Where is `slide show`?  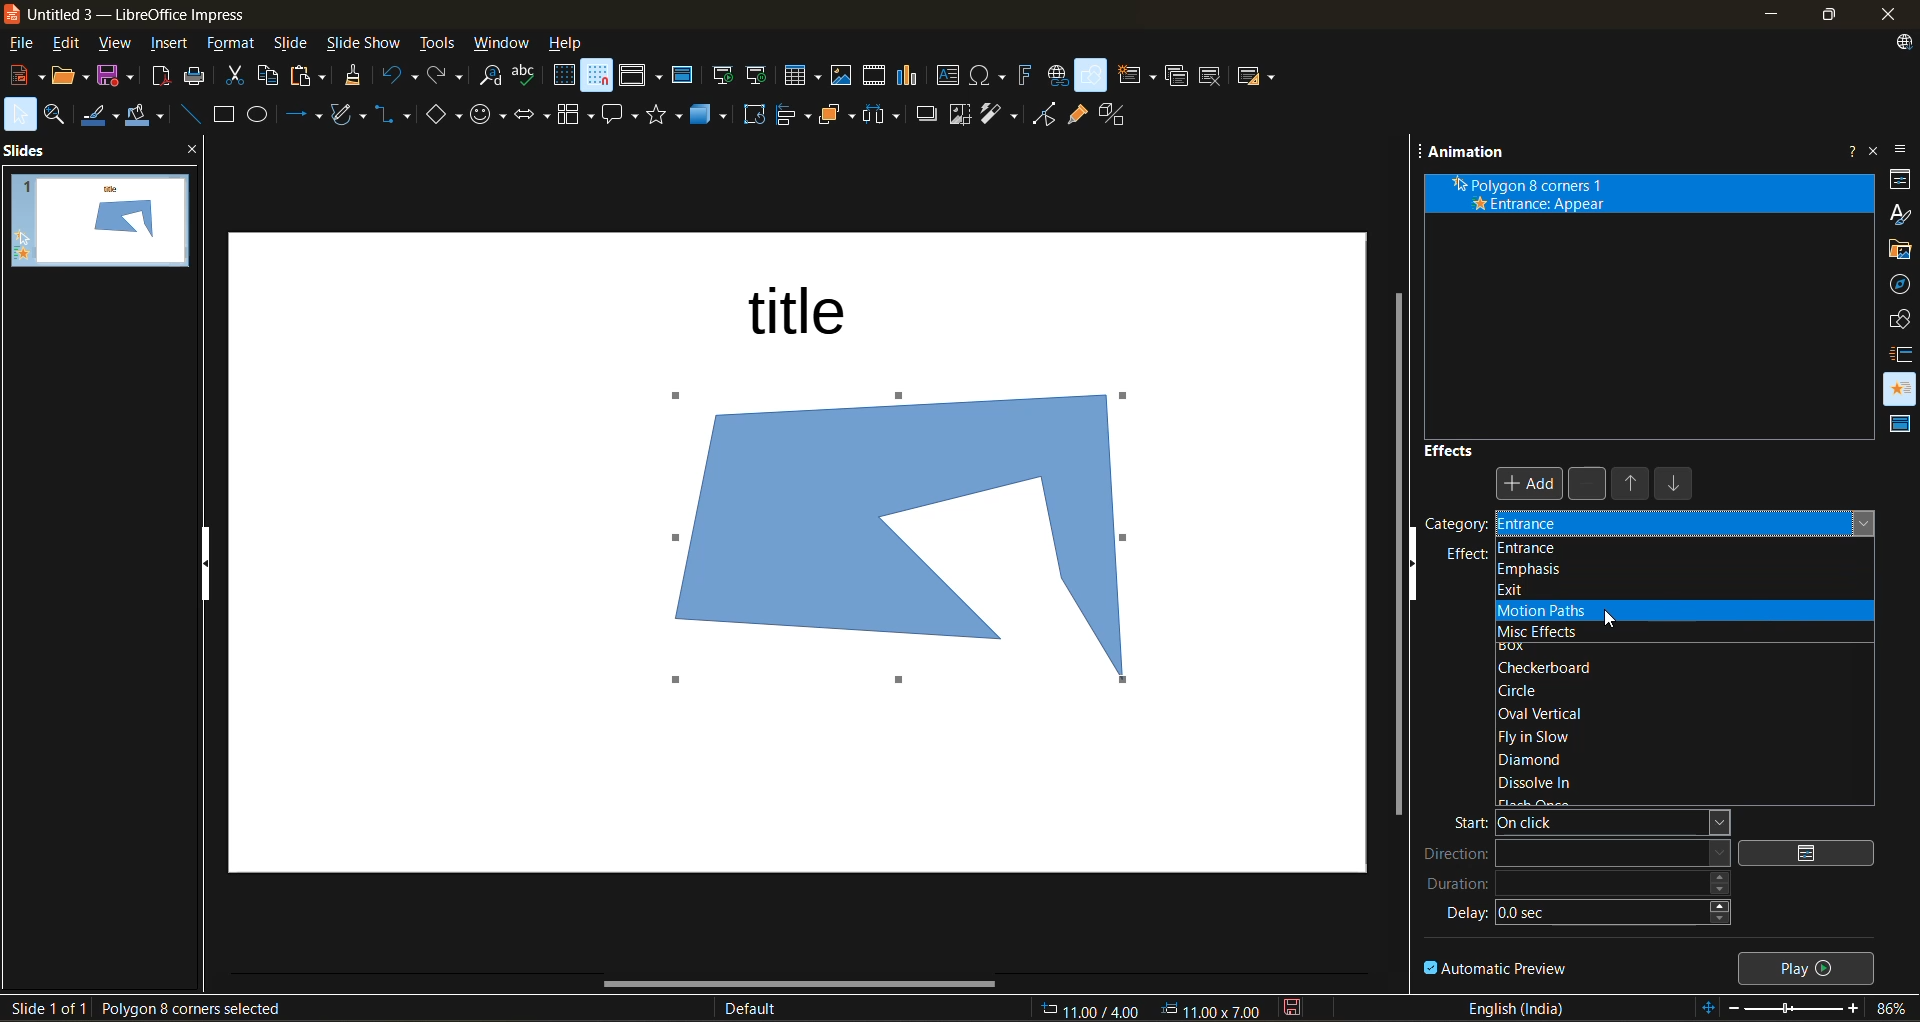
slide show is located at coordinates (363, 45).